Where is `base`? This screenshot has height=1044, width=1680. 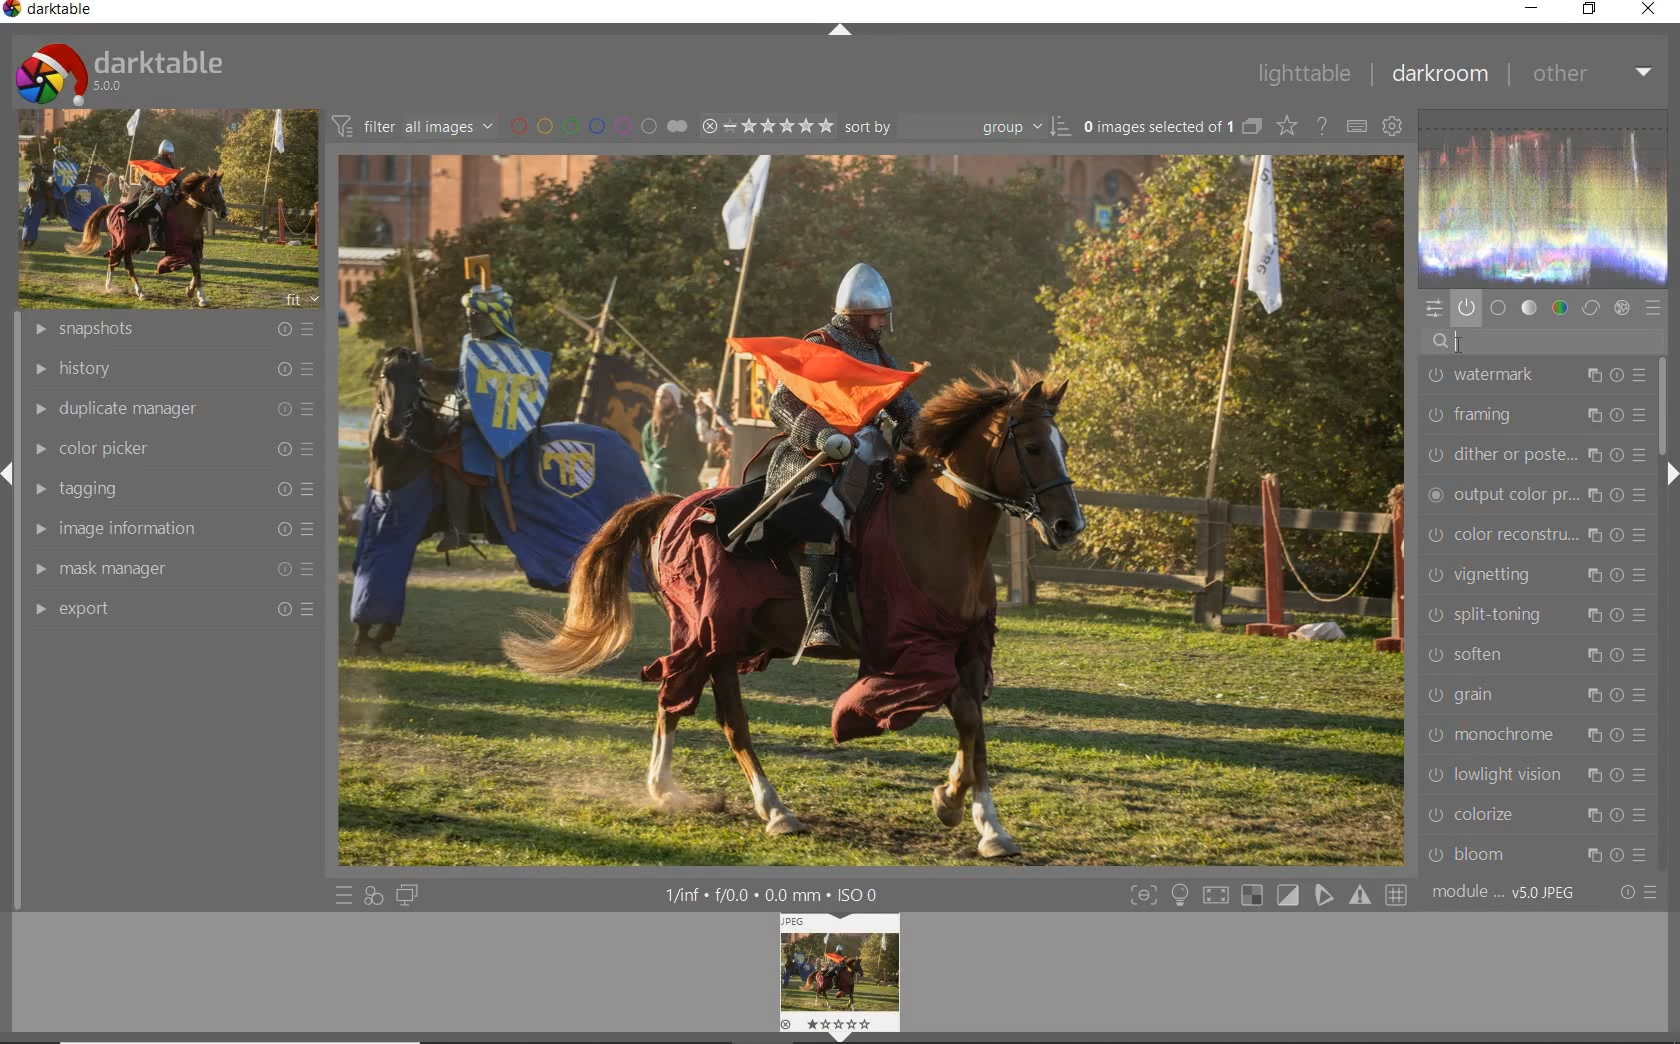 base is located at coordinates (1499, 307).